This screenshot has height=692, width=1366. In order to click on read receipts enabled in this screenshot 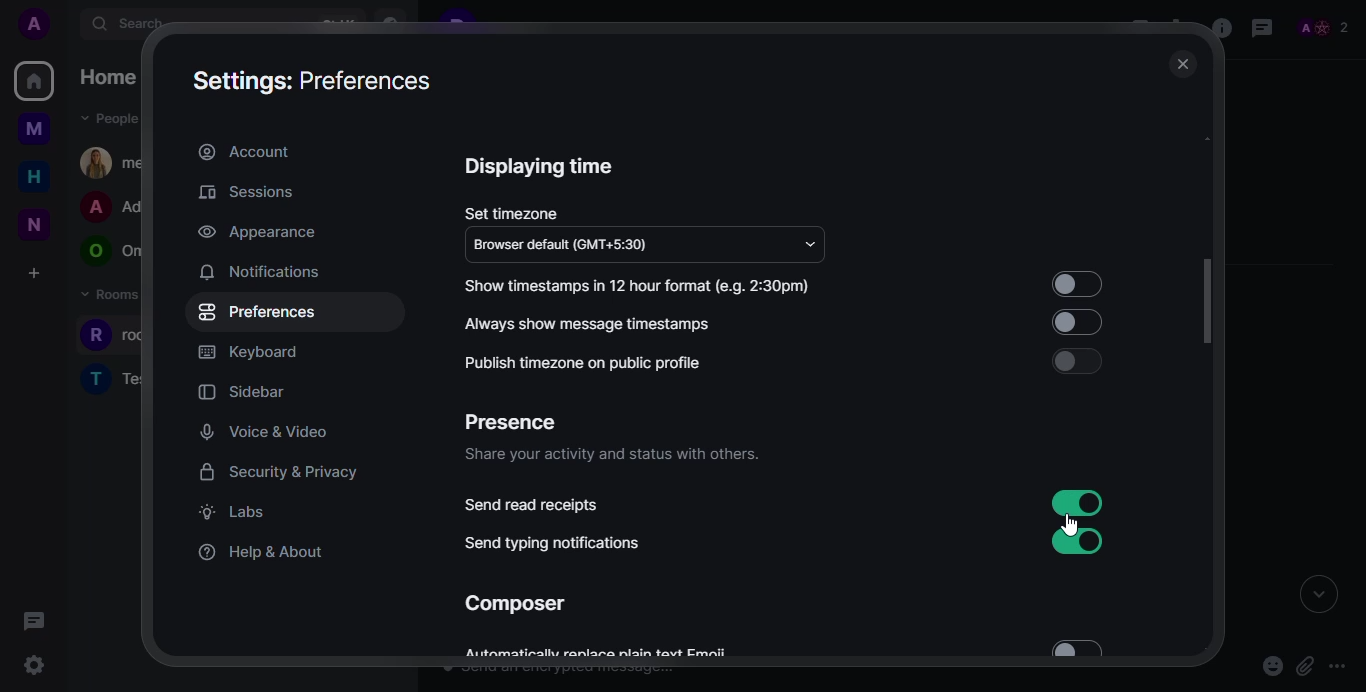, I will do `click(1076, 502)`.